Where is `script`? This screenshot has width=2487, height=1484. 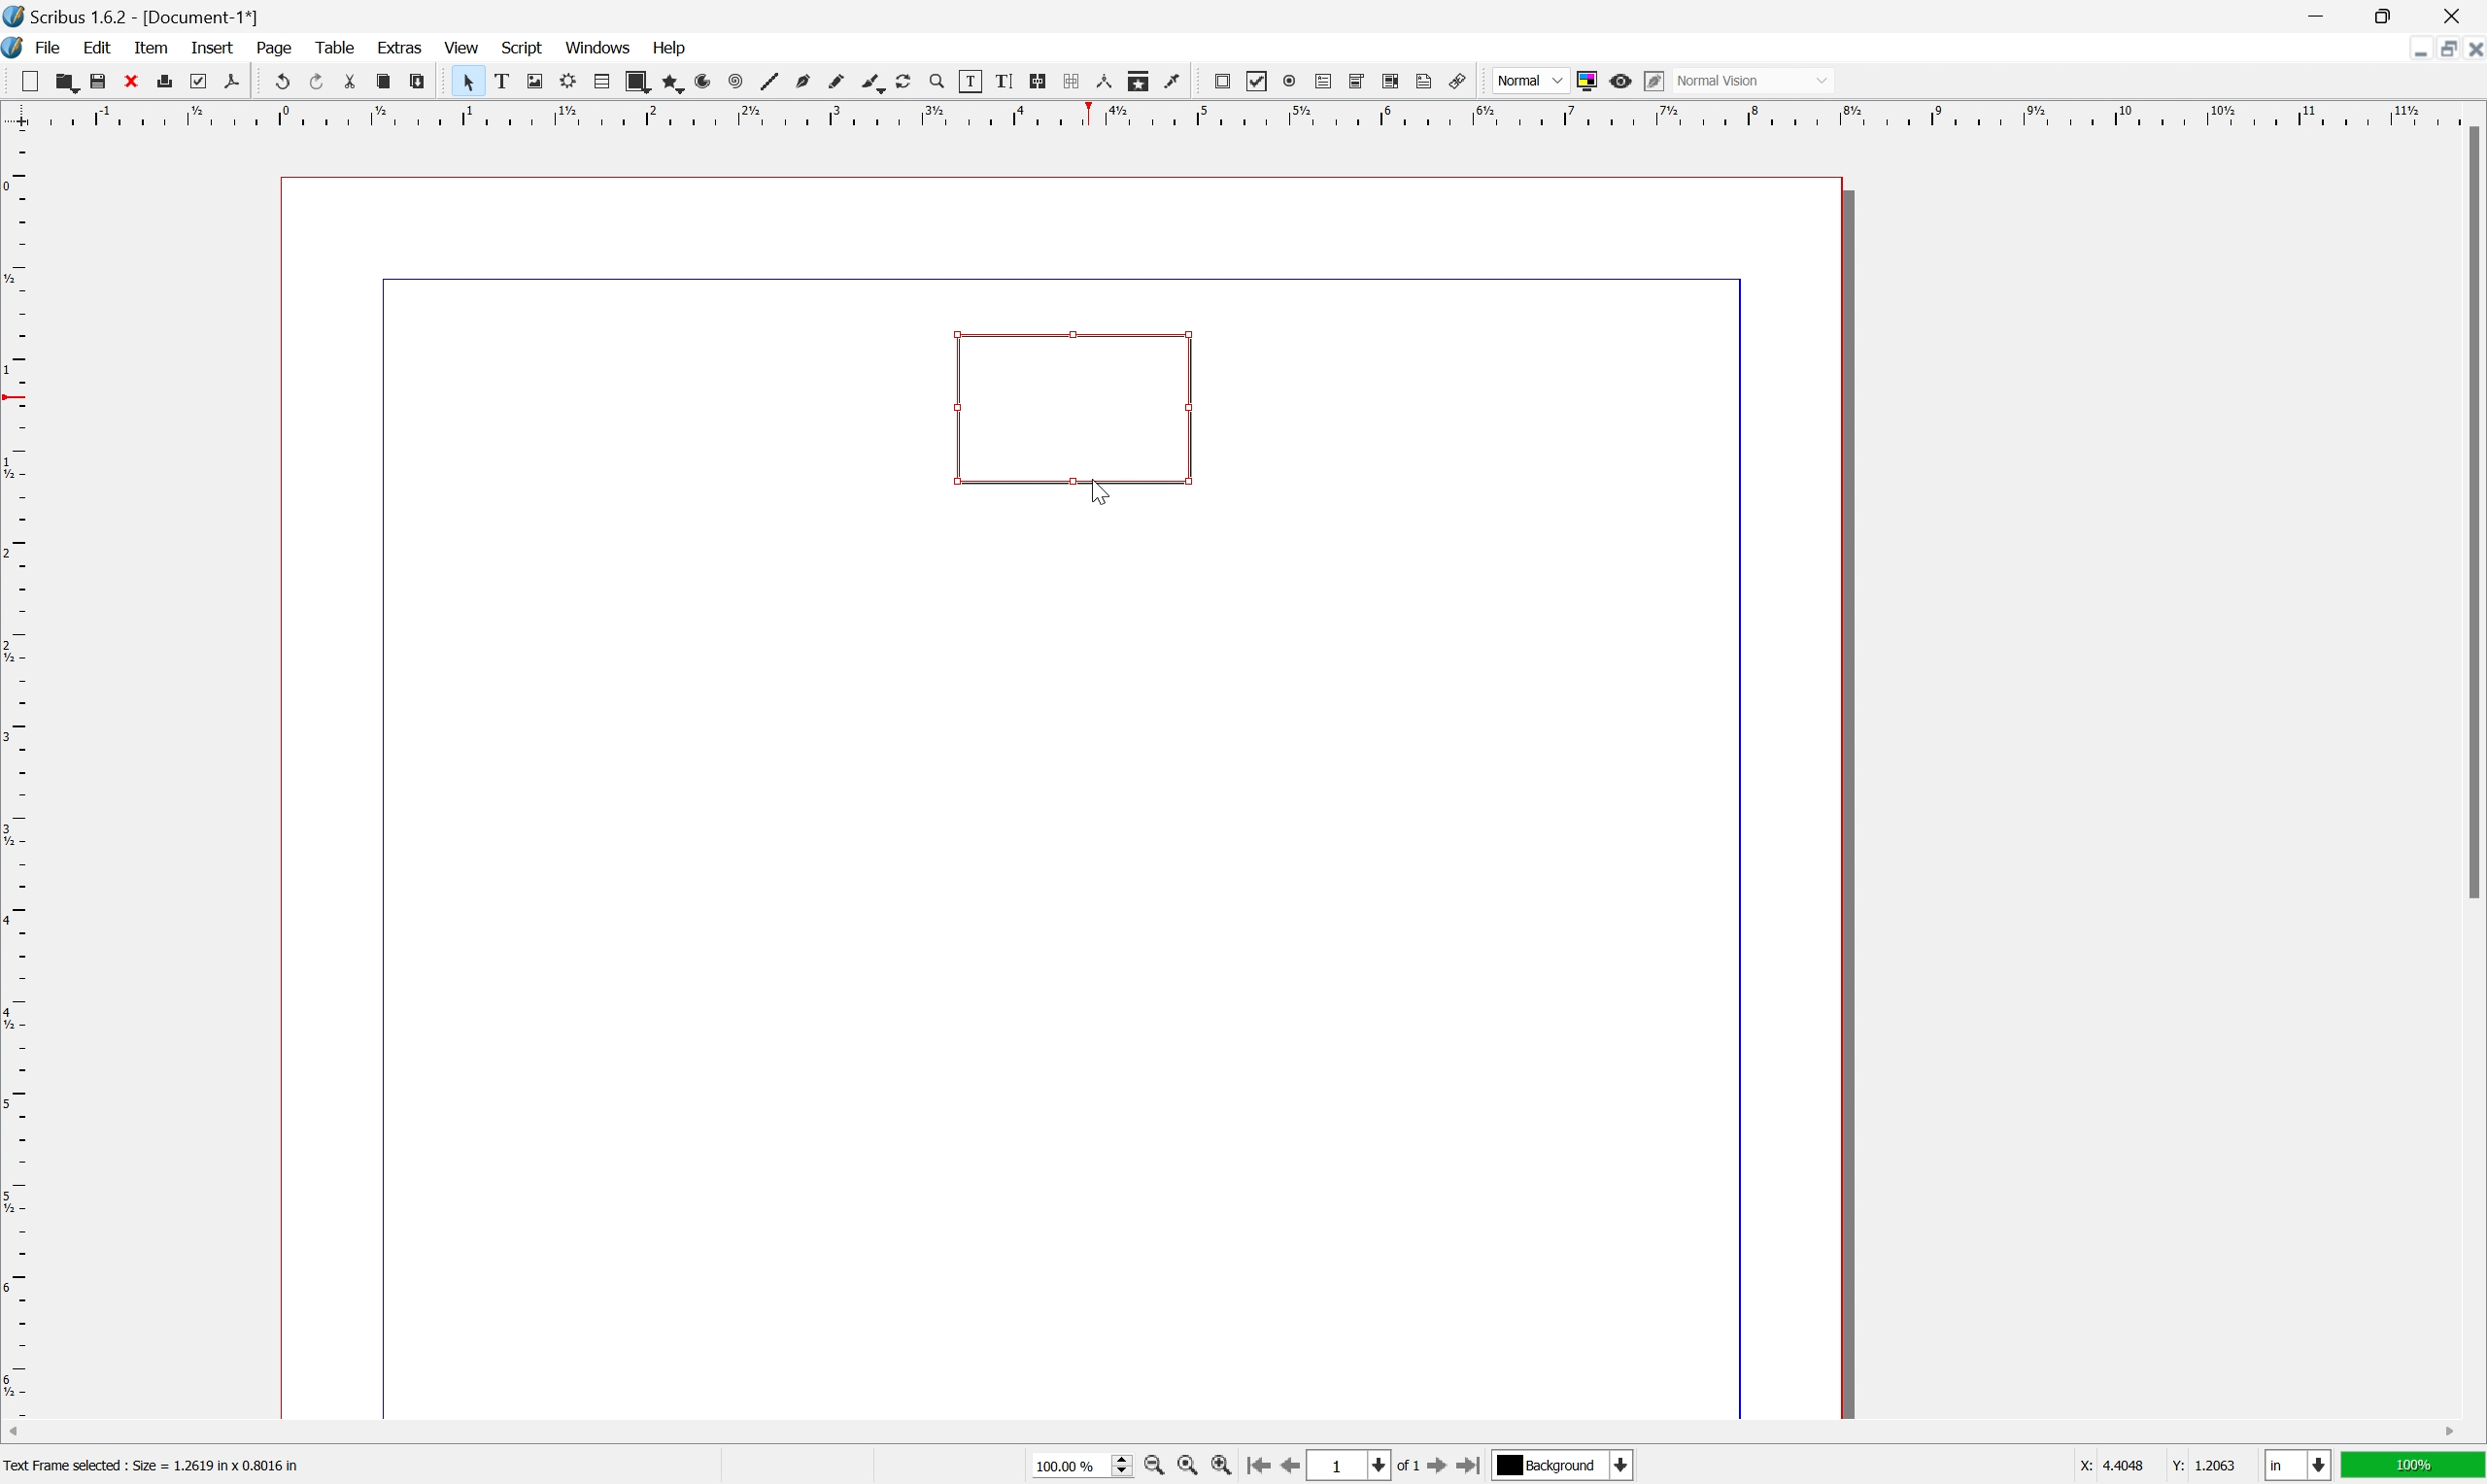 script is located at coordinates (524, 46).